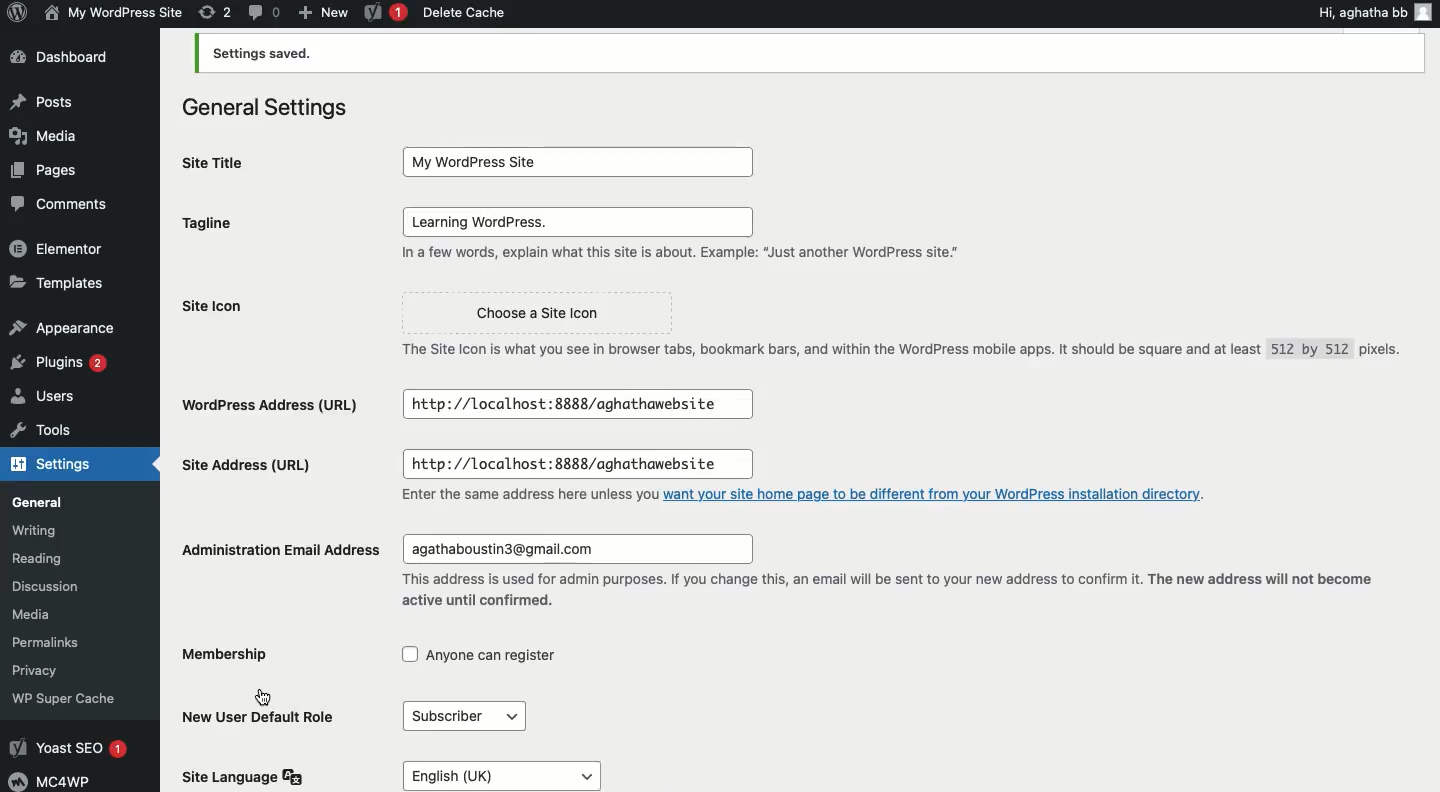  I want to click on Comment, so click(54, 206).